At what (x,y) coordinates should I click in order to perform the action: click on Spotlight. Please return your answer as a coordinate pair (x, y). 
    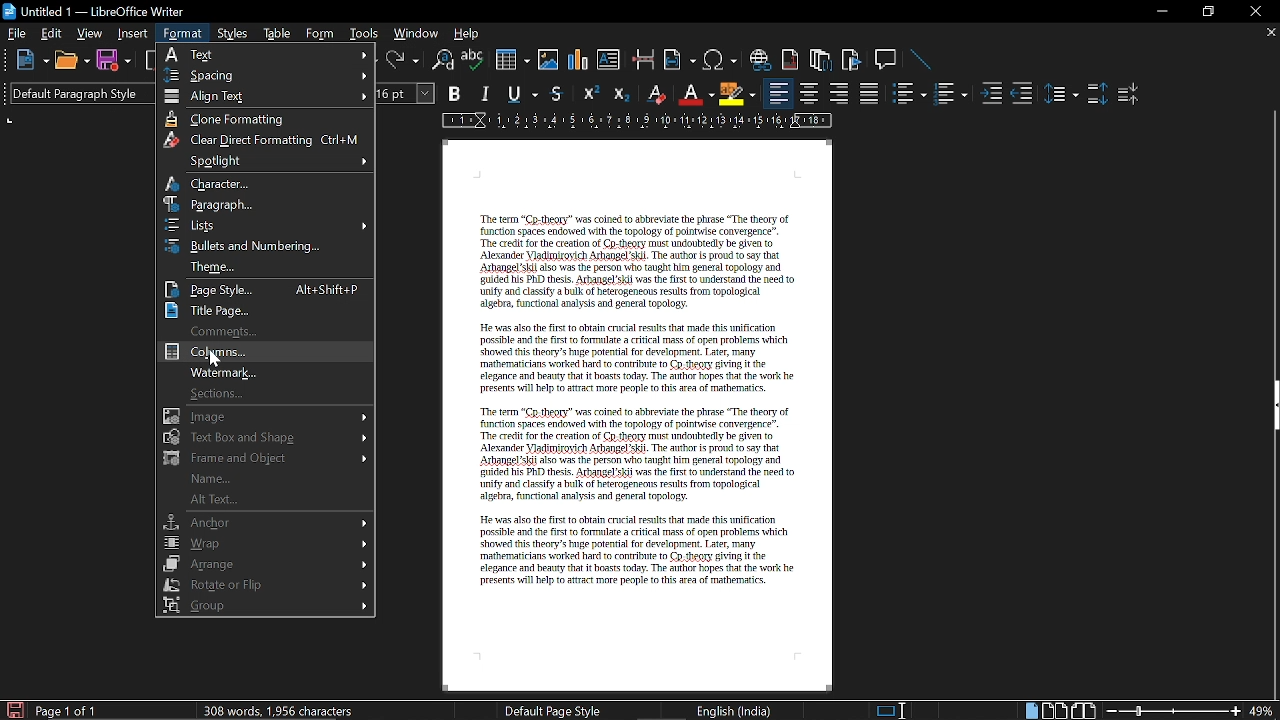
    Looking at the image, I should click on (264, 163).